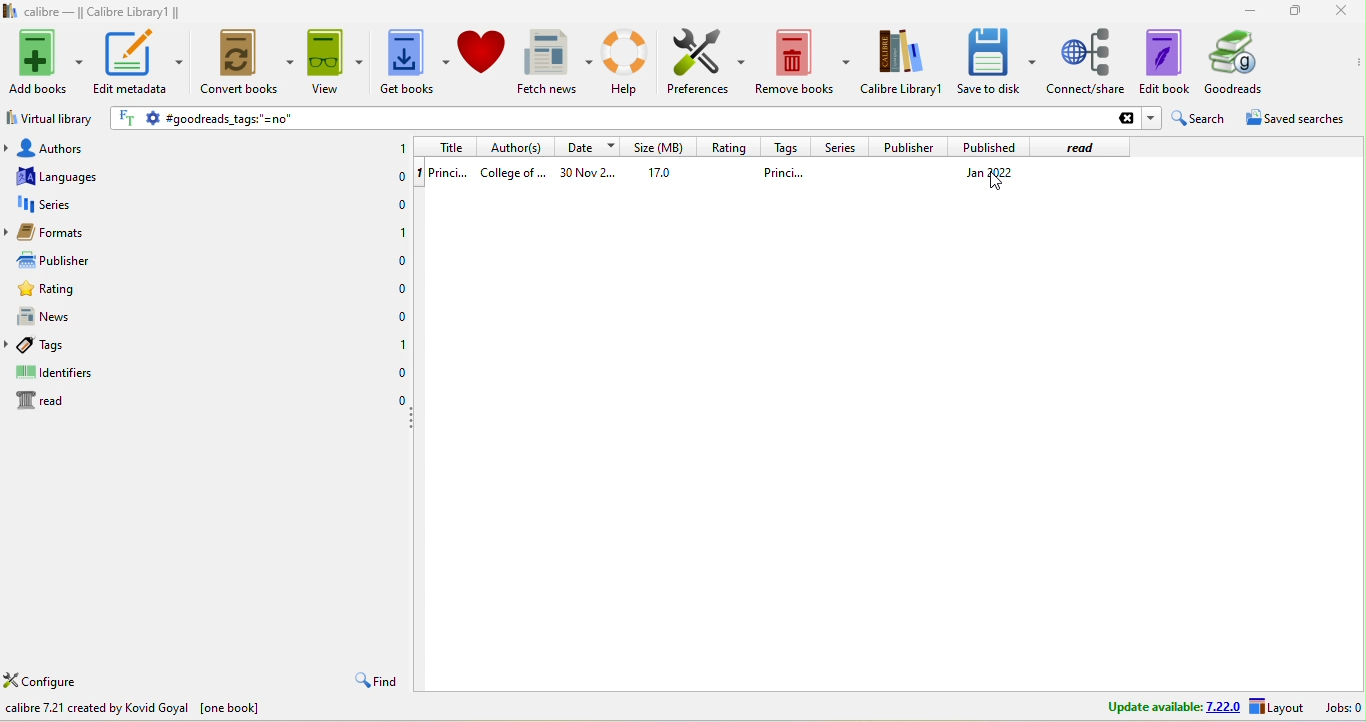 Image resolution: width=1366 pixels, height=722 pixels. I want to click on 1 princi  , so click(450, 172).